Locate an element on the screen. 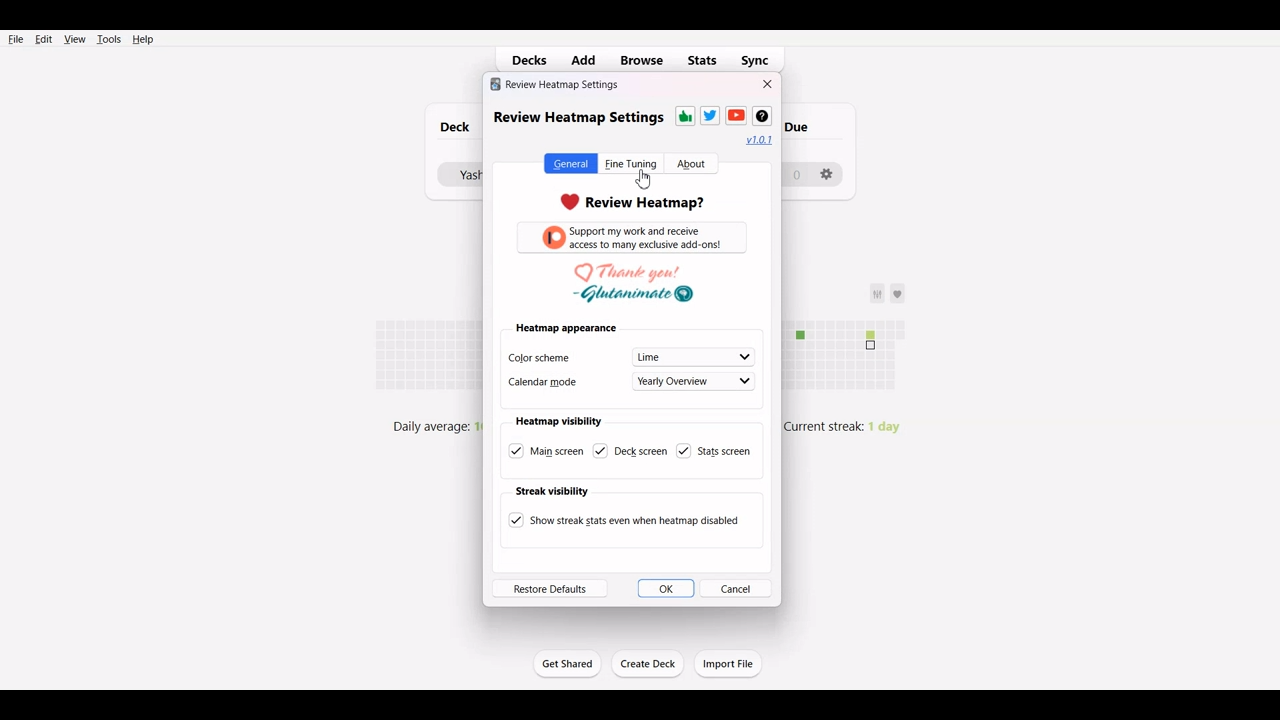 Image resolution: width=1280 pixels, height=720 pixels. Get Started is located at coordinates (566, 663).